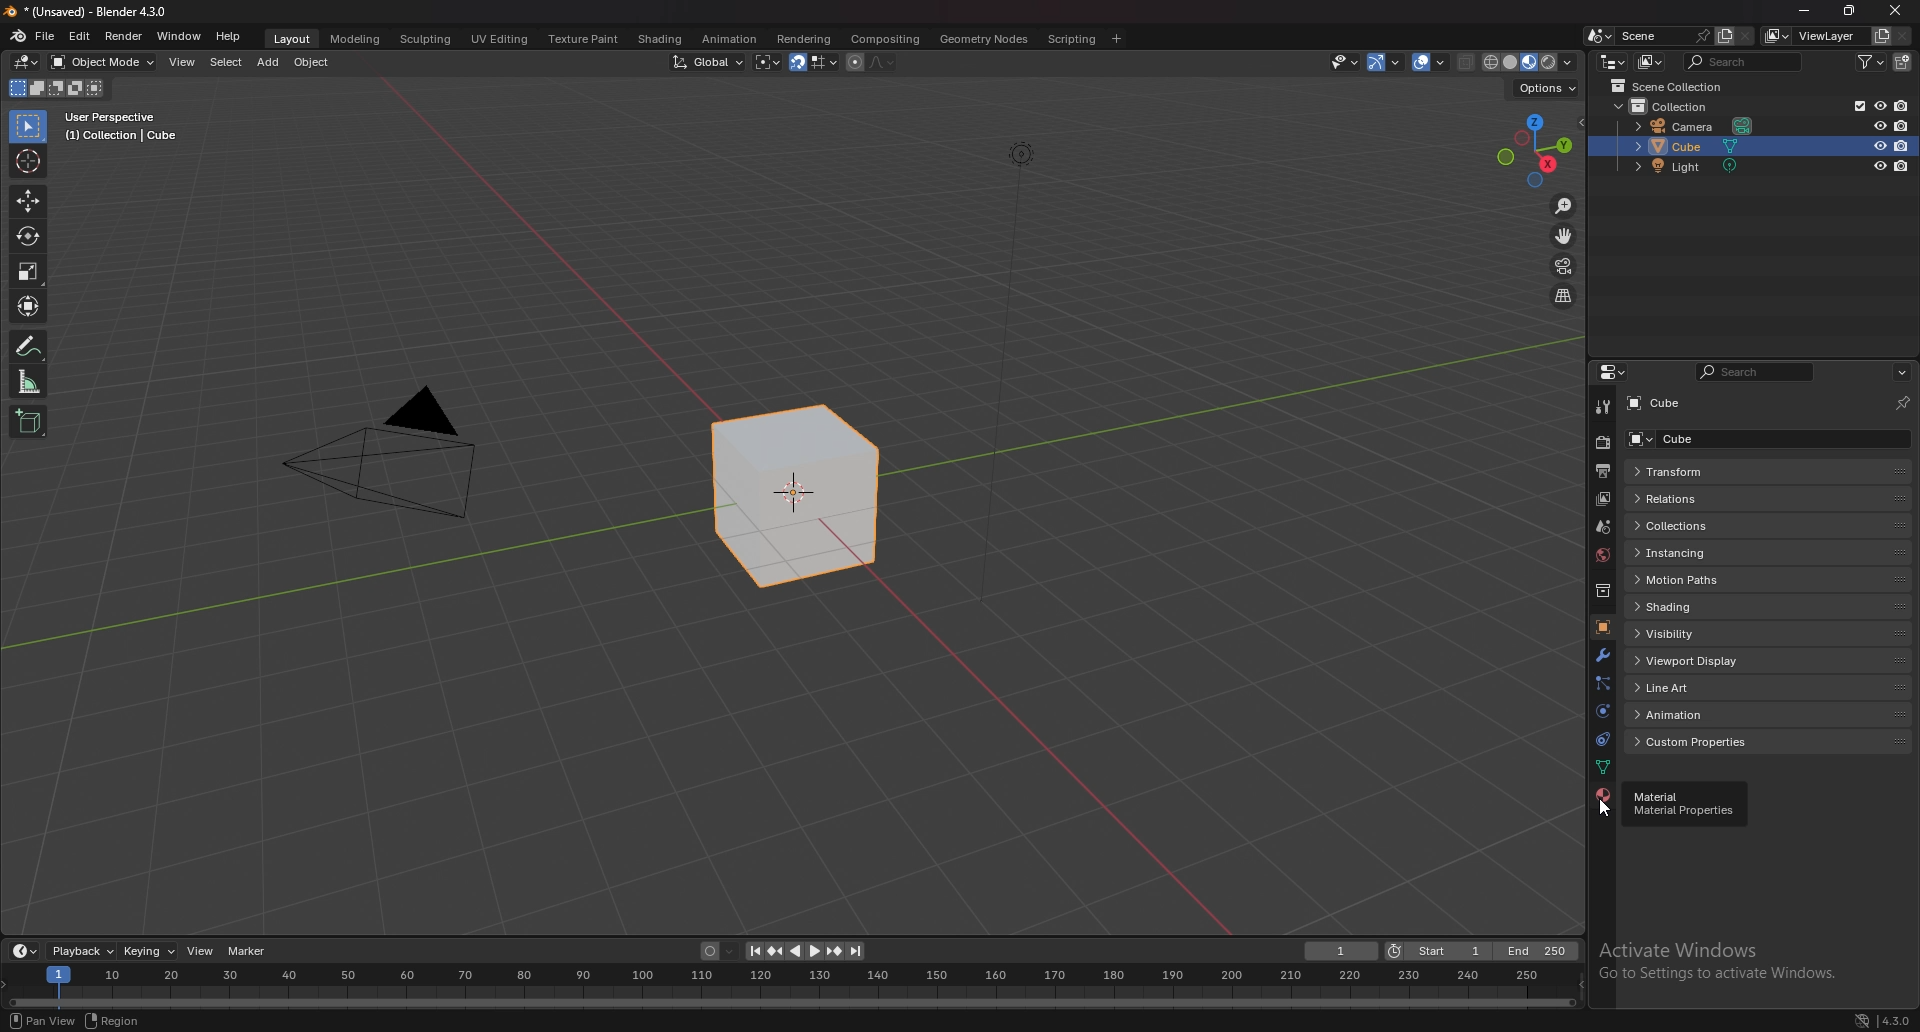 The image size is (1920, 1032). What do you see at coordinates (658, 39) in the screenshot?
I see `shading` at bounding box center [658, 39].